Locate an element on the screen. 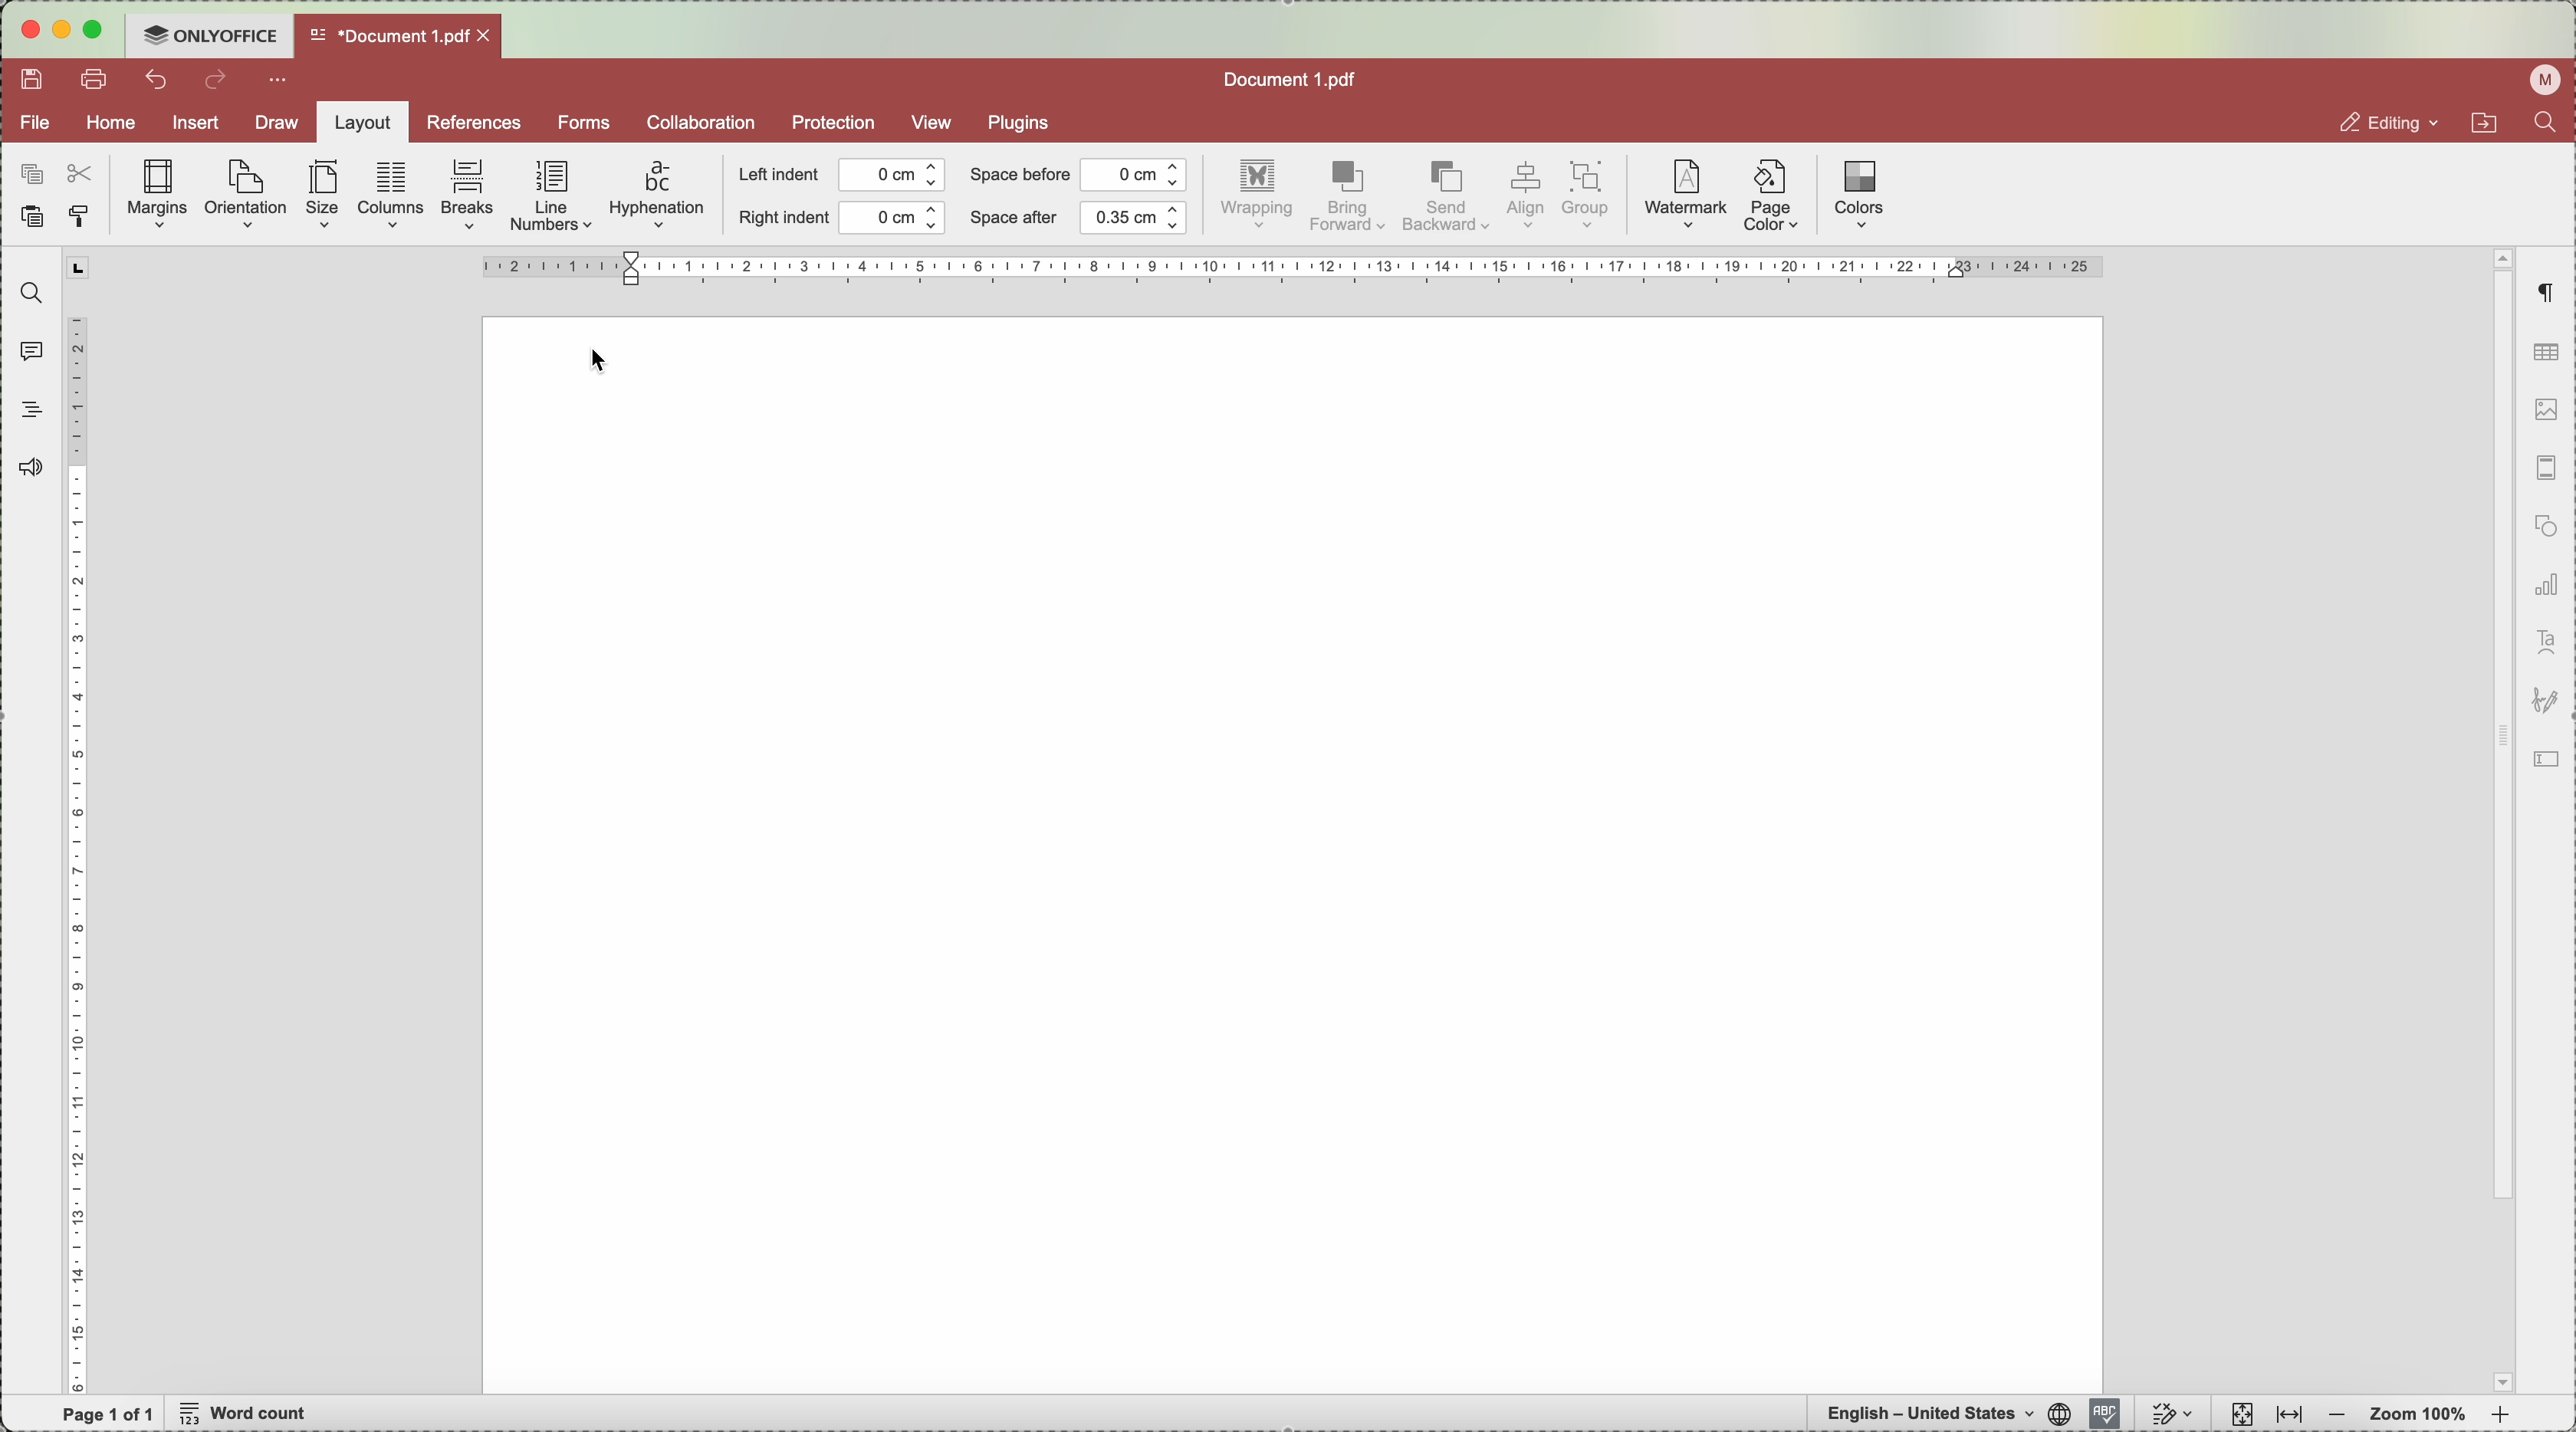  margins is located at coordinates (158, 195).